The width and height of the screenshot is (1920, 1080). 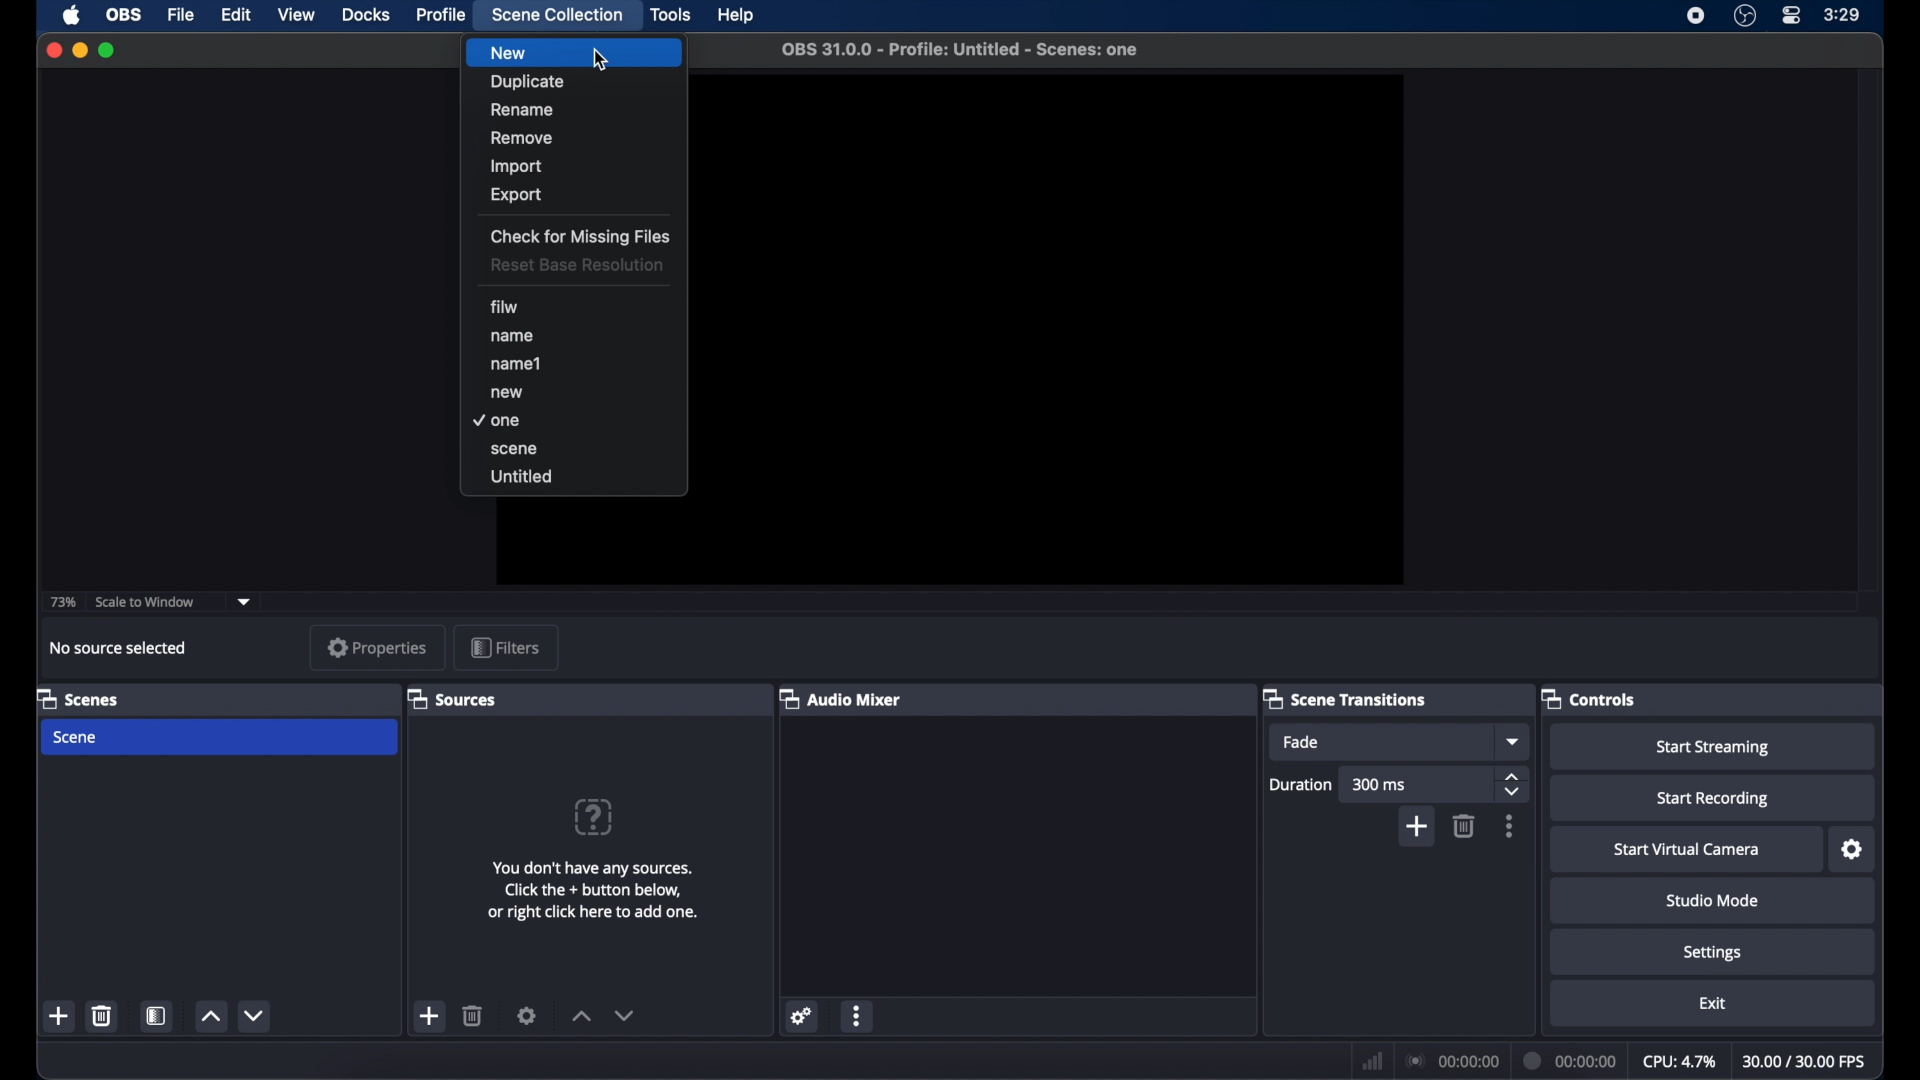 I want to click on no source selected, so click(x=125, y=647).